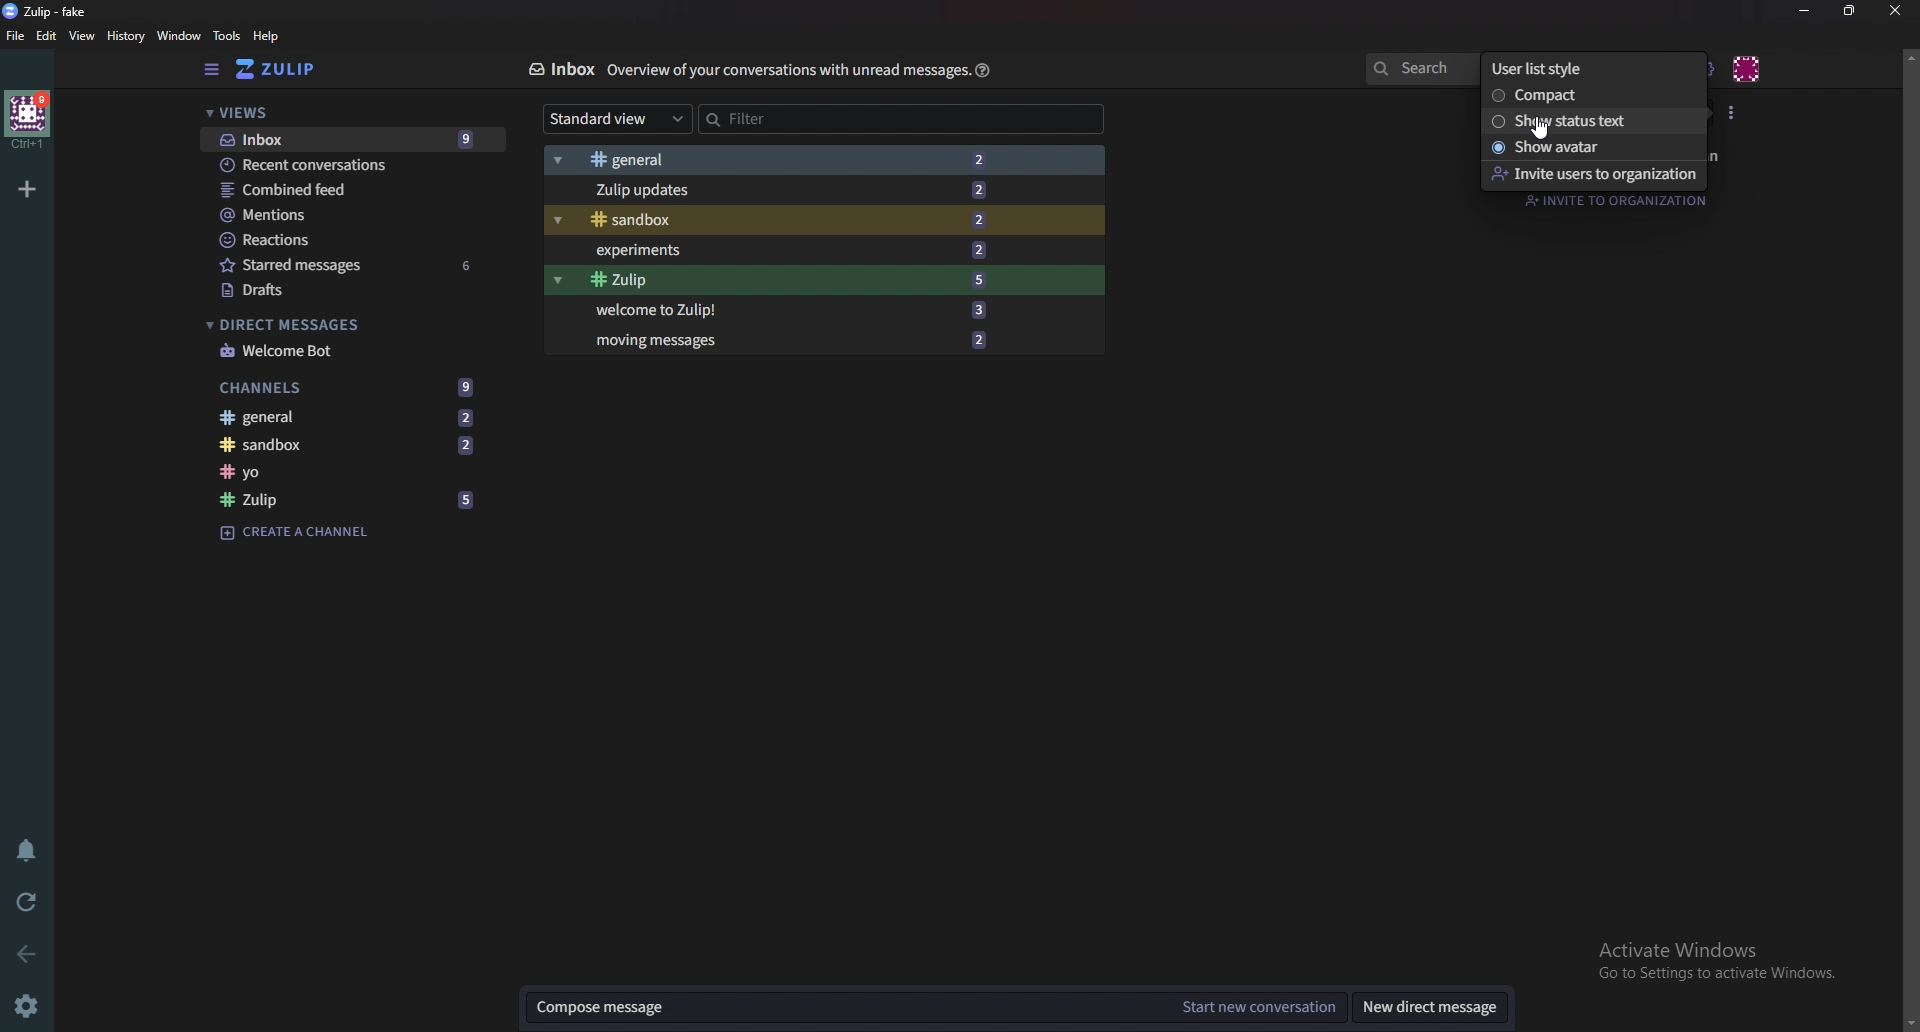 This screenshot has width=1920, height=1032. I want to click on Tools, so click(226, 36).